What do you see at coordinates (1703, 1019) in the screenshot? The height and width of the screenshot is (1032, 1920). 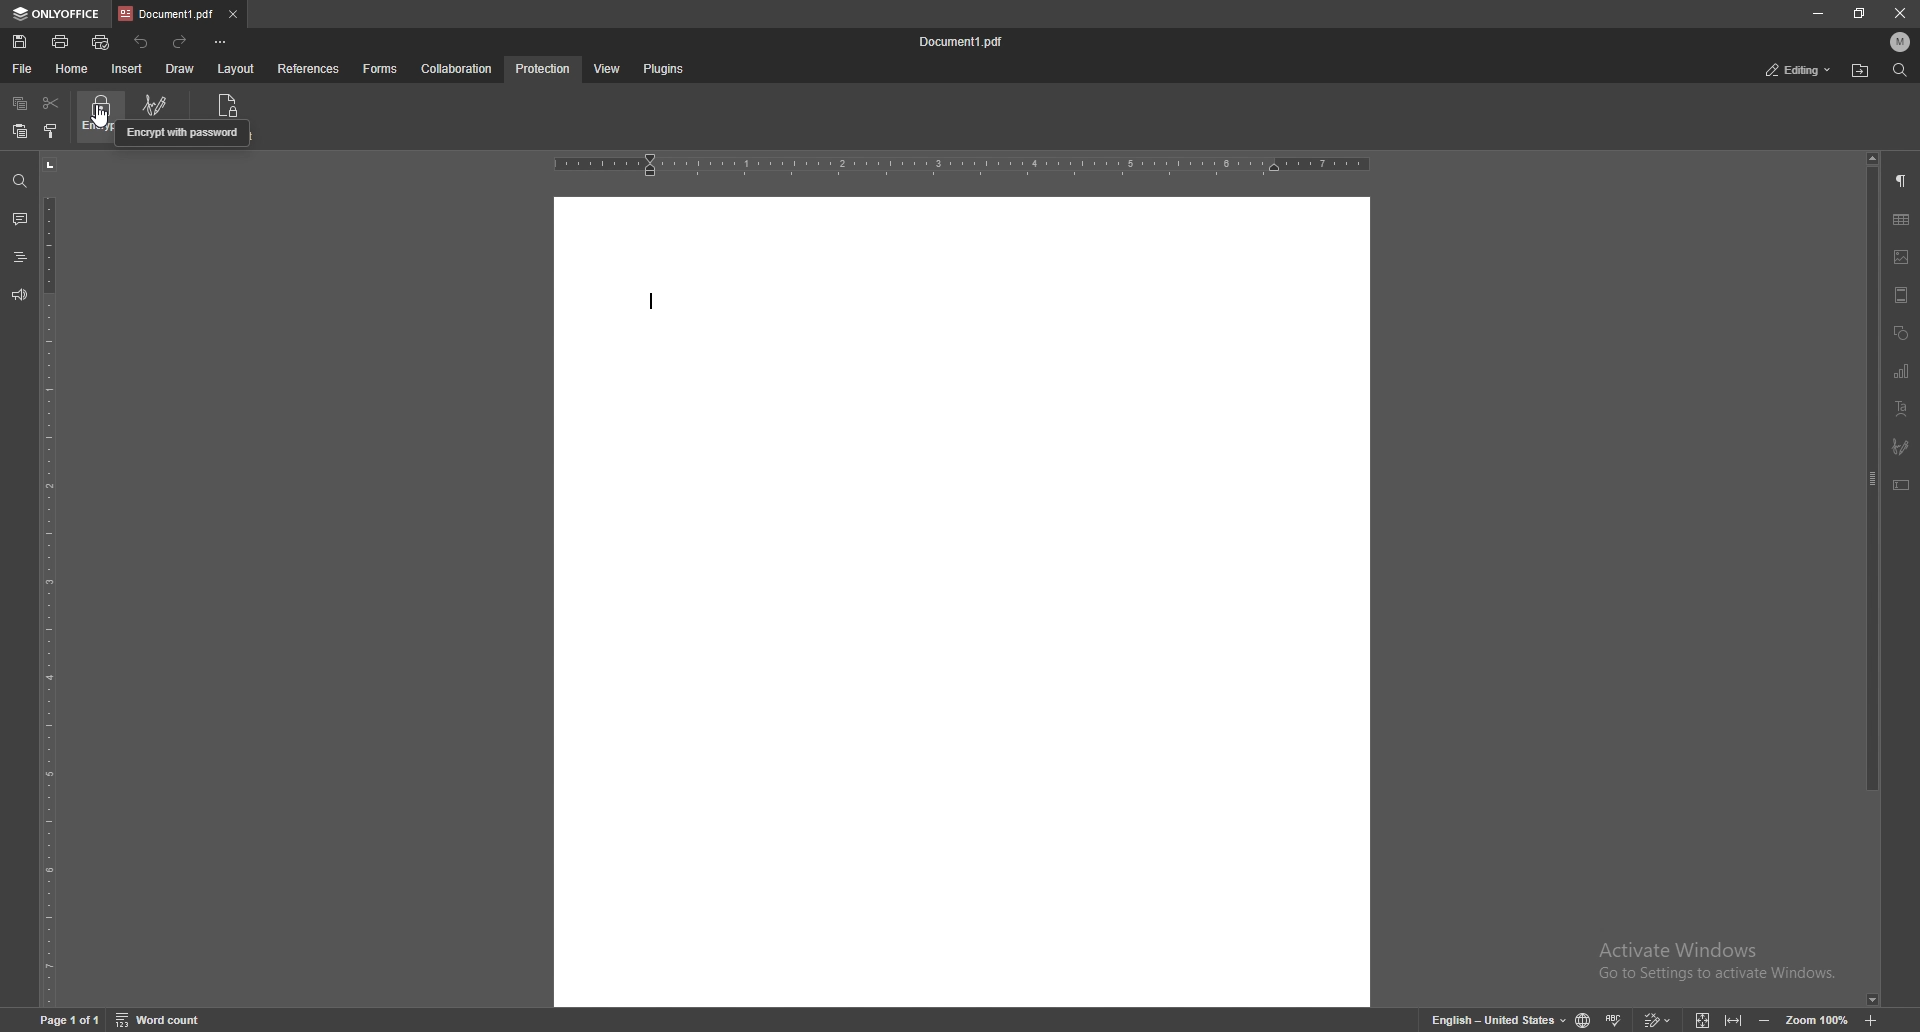 I see `fit to screen` at bounding box center [1703, 1019].